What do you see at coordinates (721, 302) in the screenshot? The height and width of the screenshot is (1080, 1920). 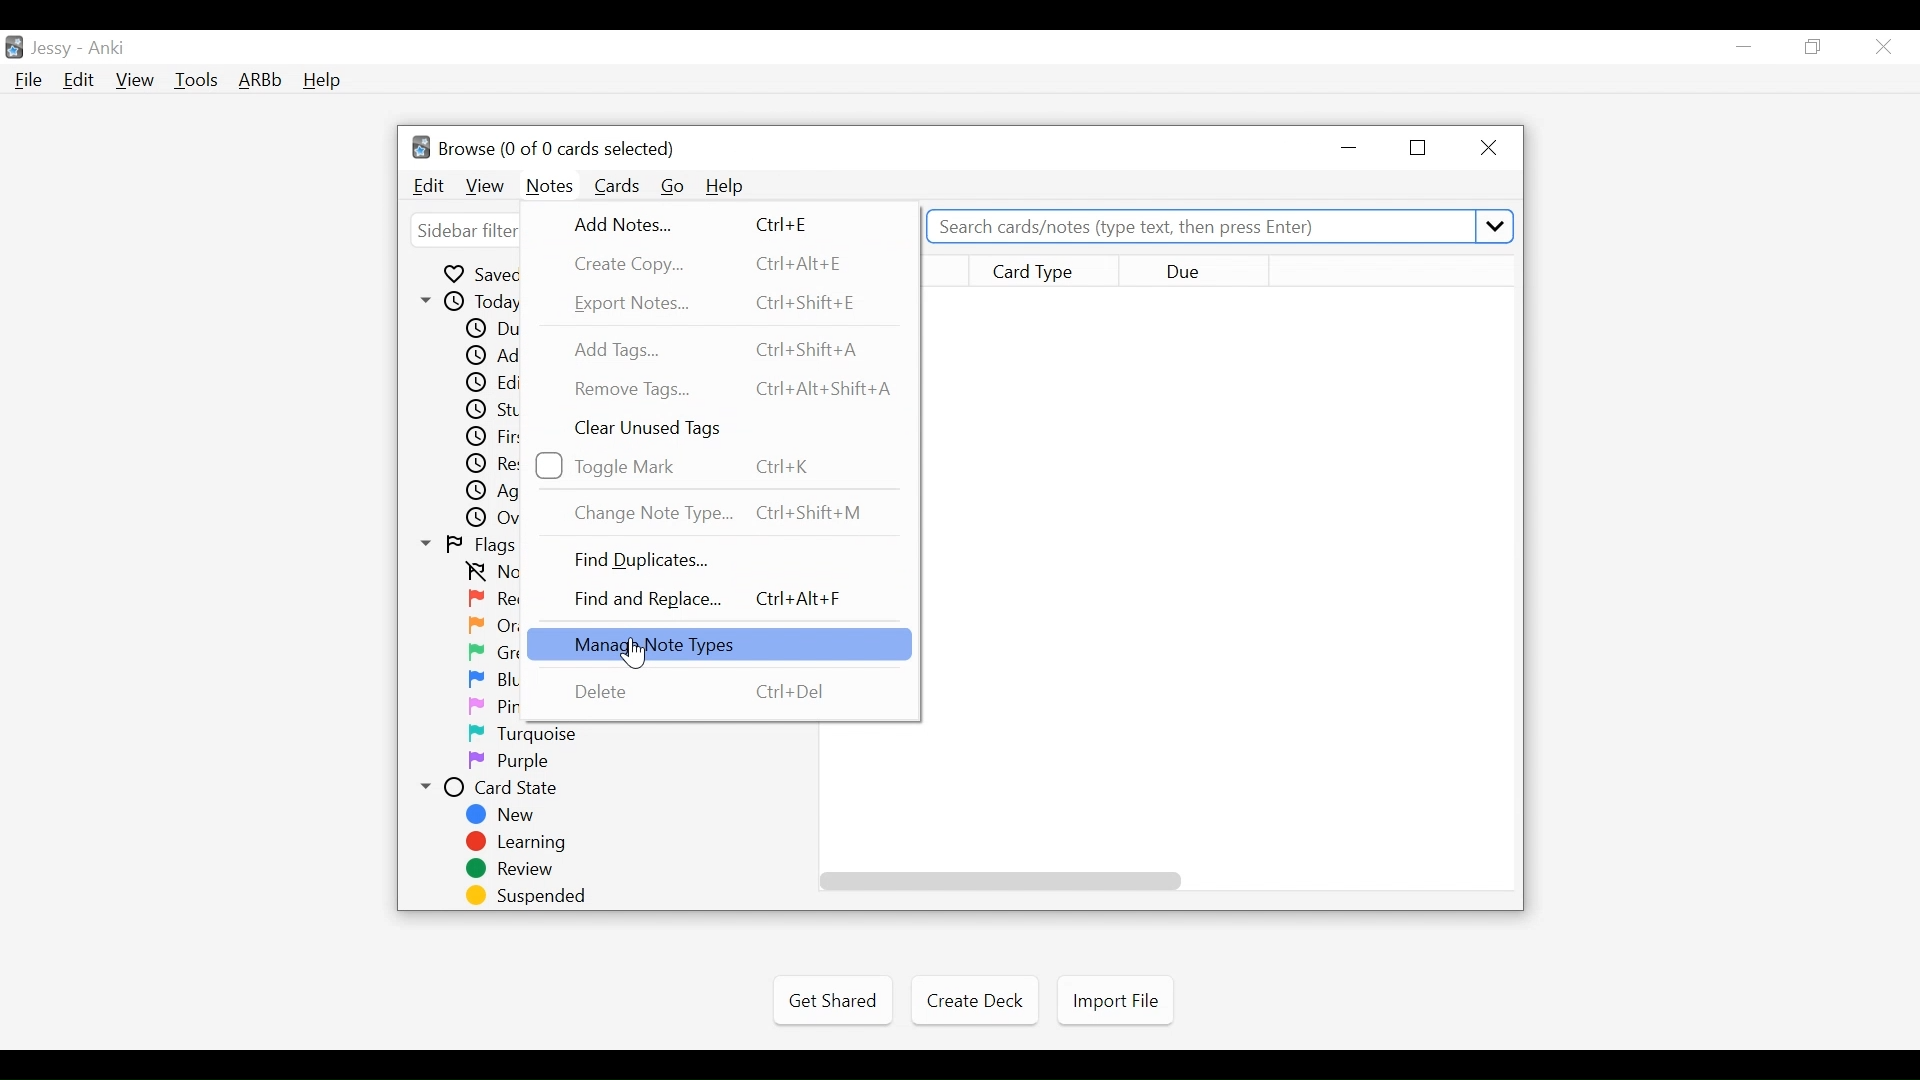 I see `Export Notes` at bounding box center [721, 302].